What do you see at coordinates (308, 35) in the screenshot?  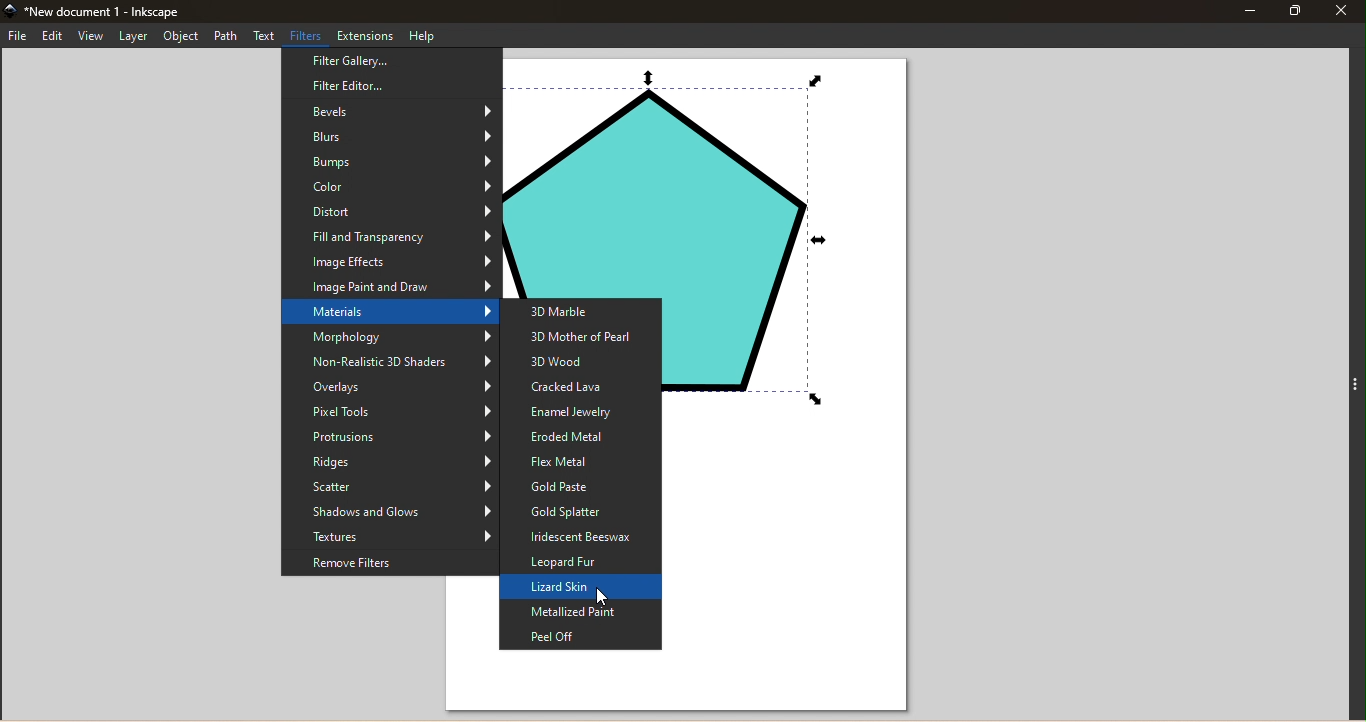 I see `Filters` at bounding box center [308, 35].